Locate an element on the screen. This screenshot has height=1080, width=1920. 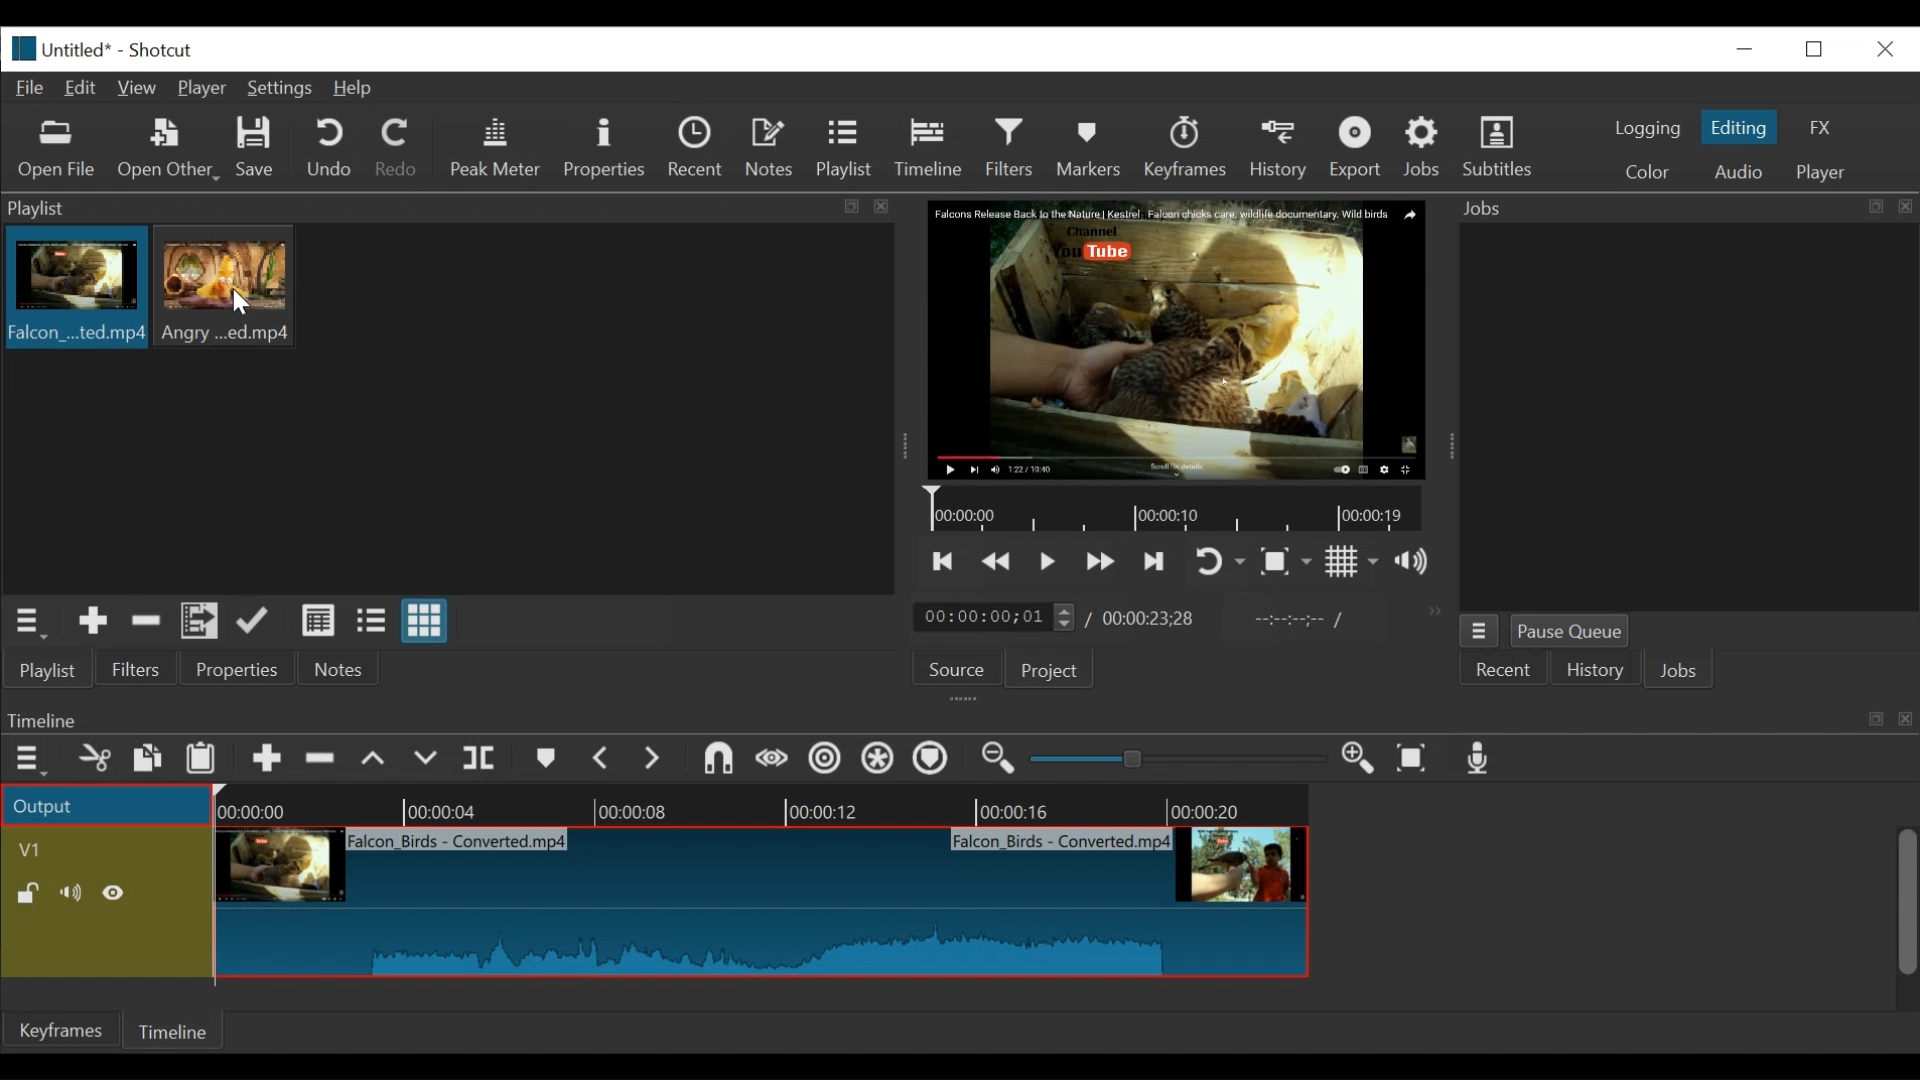
Zoom timeline to fit is located at coordinates (1417, 760).